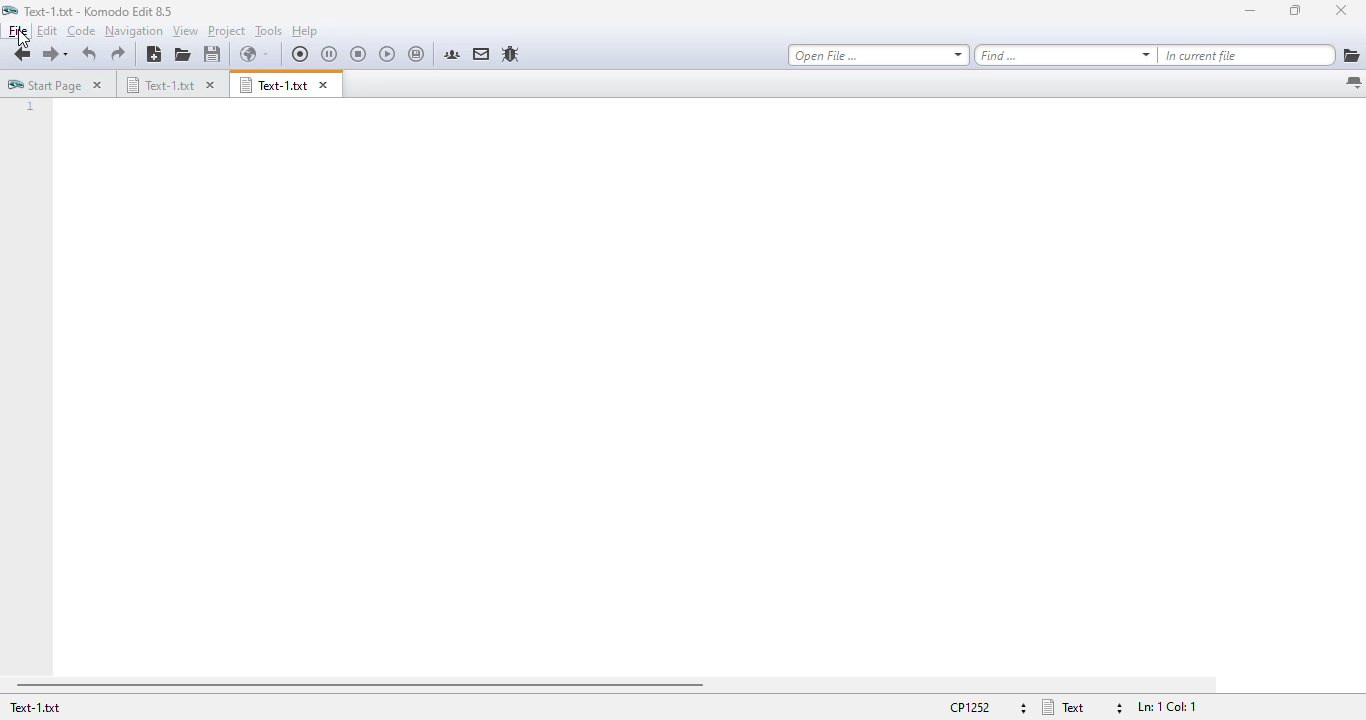 The width and height of the screenshot is (1366, 720). I want to click on new file using default language, so click(153, 54).